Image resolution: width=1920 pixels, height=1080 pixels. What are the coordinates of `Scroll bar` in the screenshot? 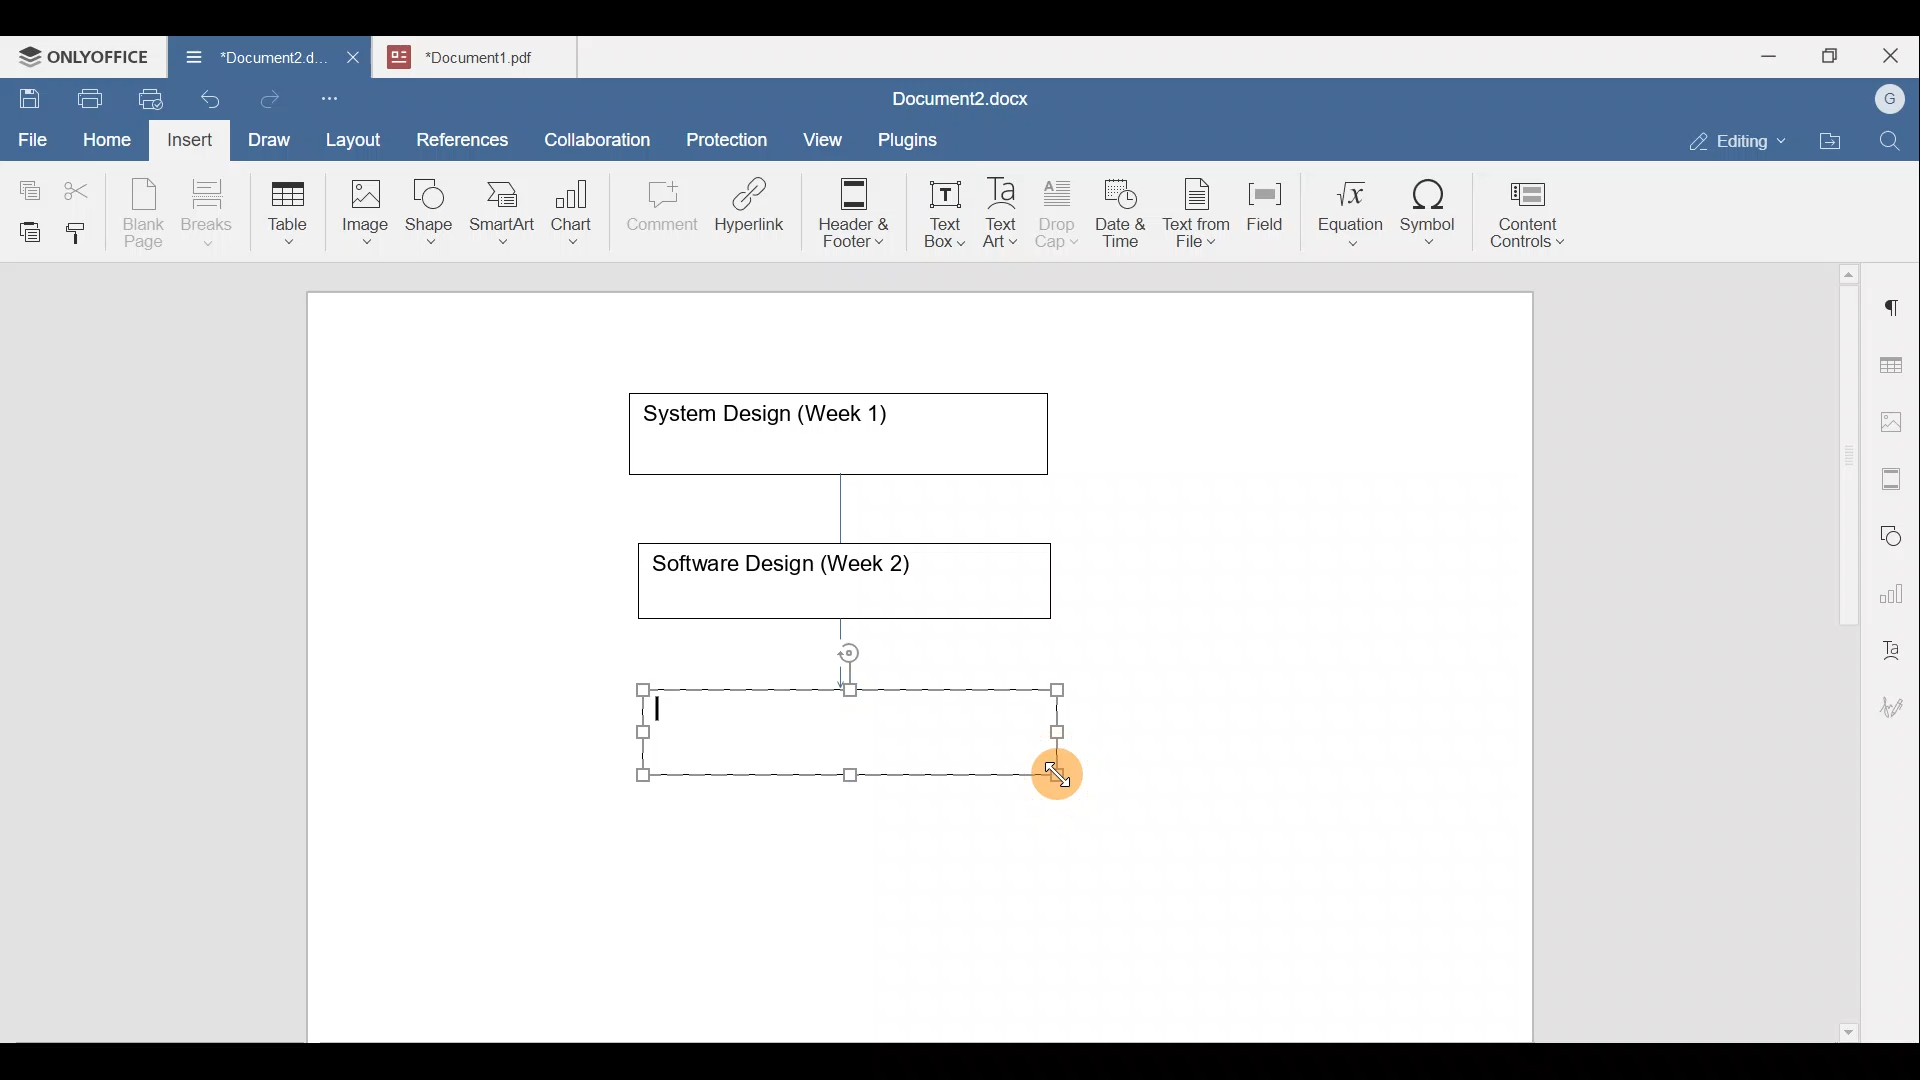 It's located at (1841, 649).